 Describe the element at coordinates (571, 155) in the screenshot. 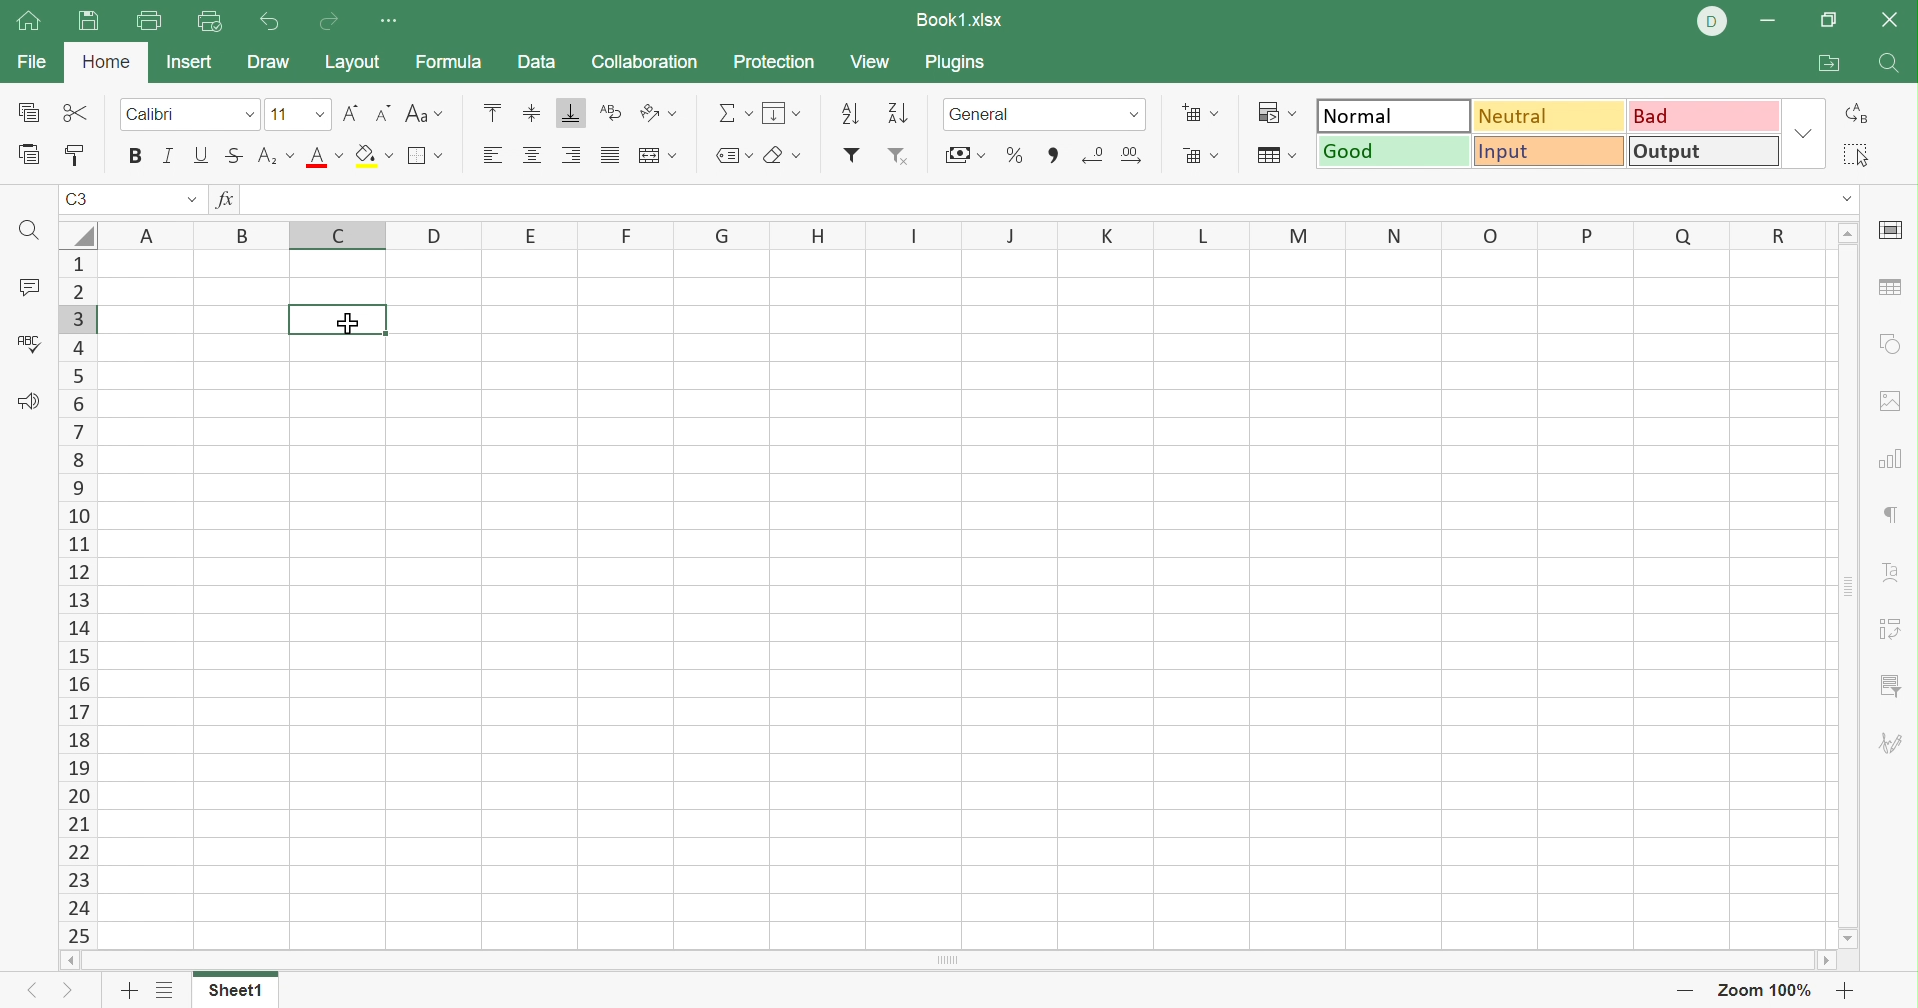

I see `Align Right` at that location.